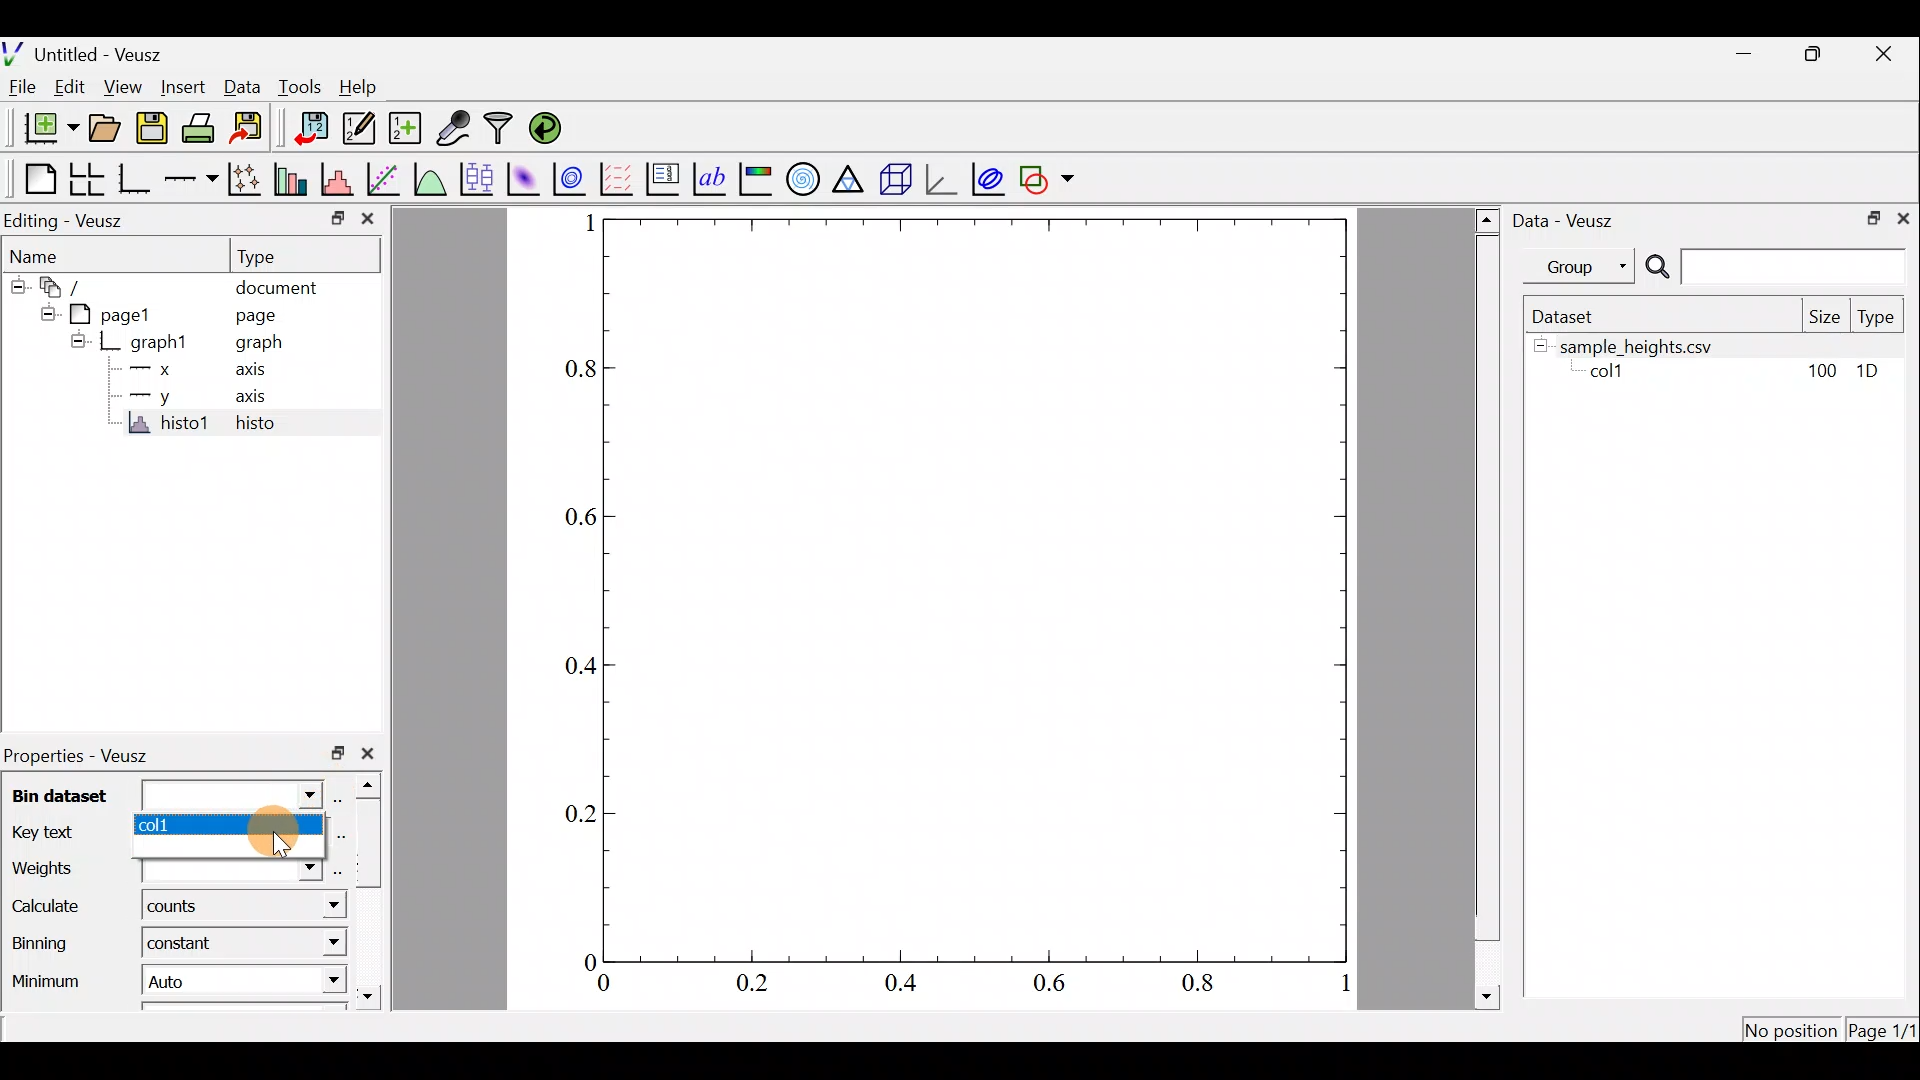 This screenshot has width=1920, height=1080. I want to click on restore down, so click(337, 756).